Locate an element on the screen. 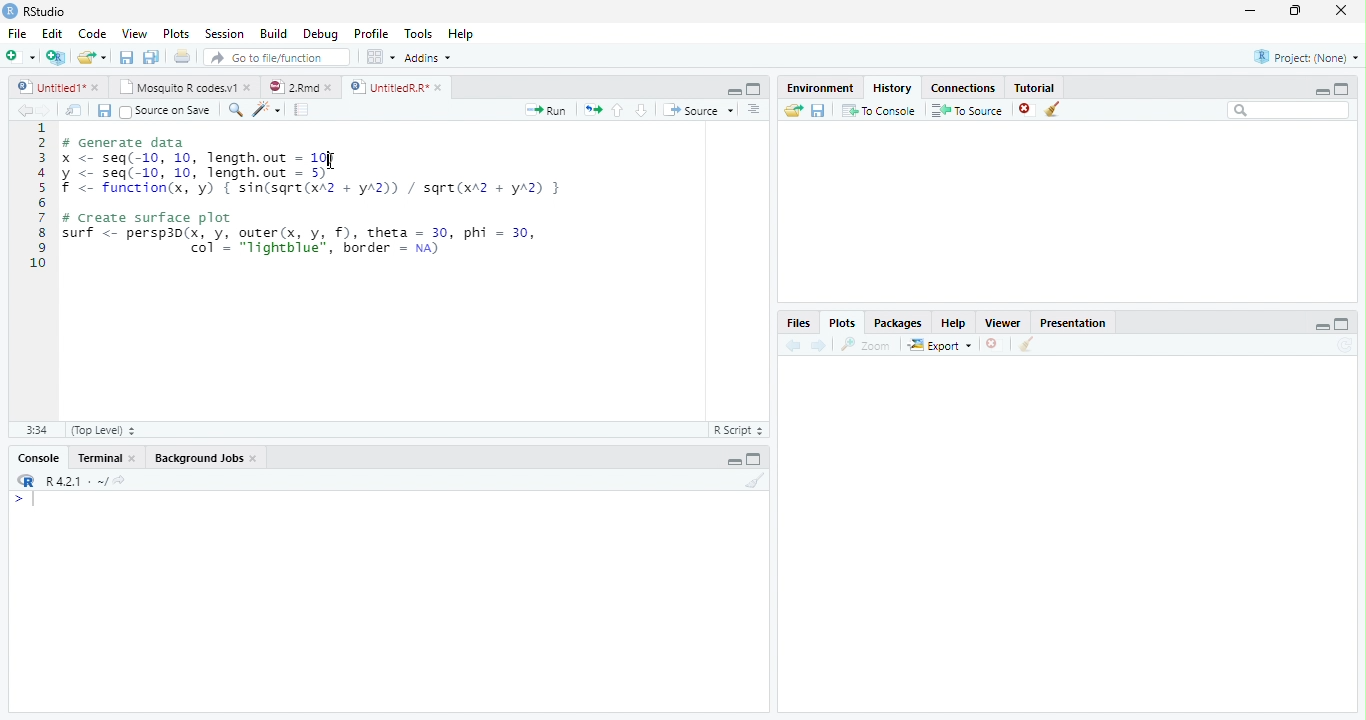 The width and height of the screenshot is (1366, 720). close is located at coordinates (96, 87).